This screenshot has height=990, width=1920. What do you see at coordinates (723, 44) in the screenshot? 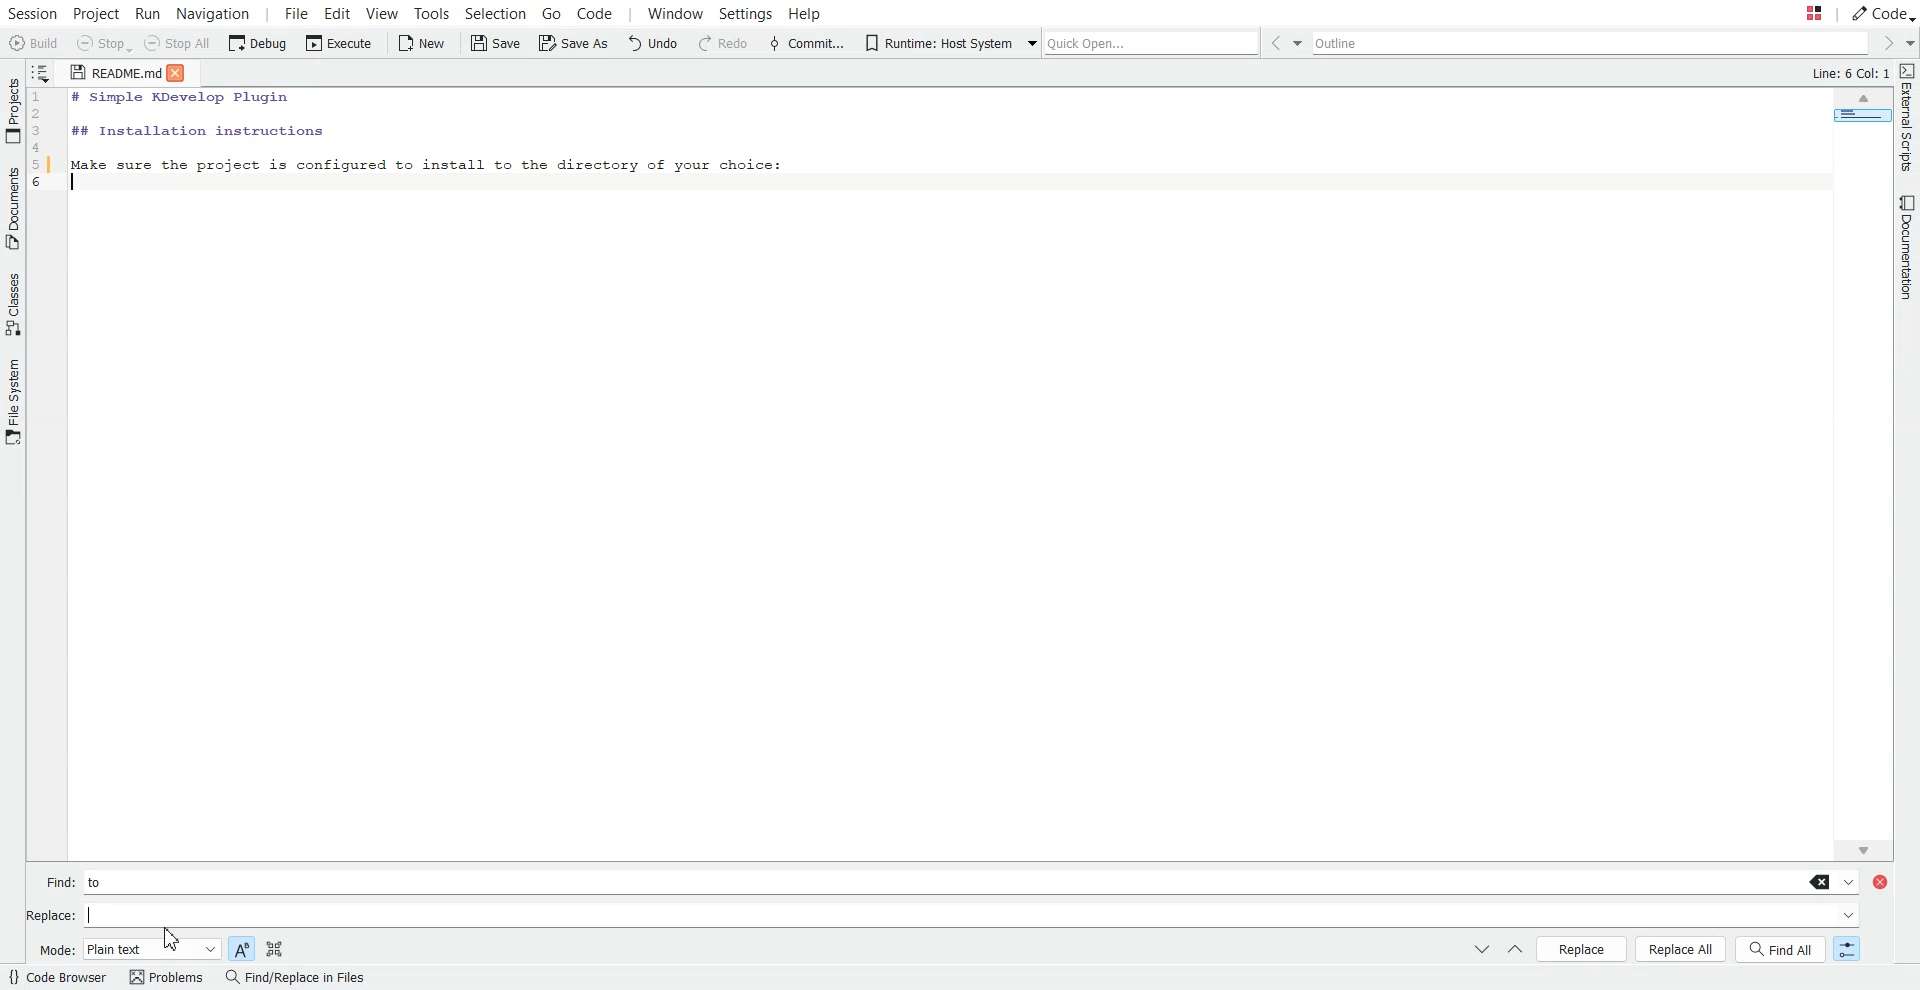
I see `Redo` at bounding box center [723, 44].